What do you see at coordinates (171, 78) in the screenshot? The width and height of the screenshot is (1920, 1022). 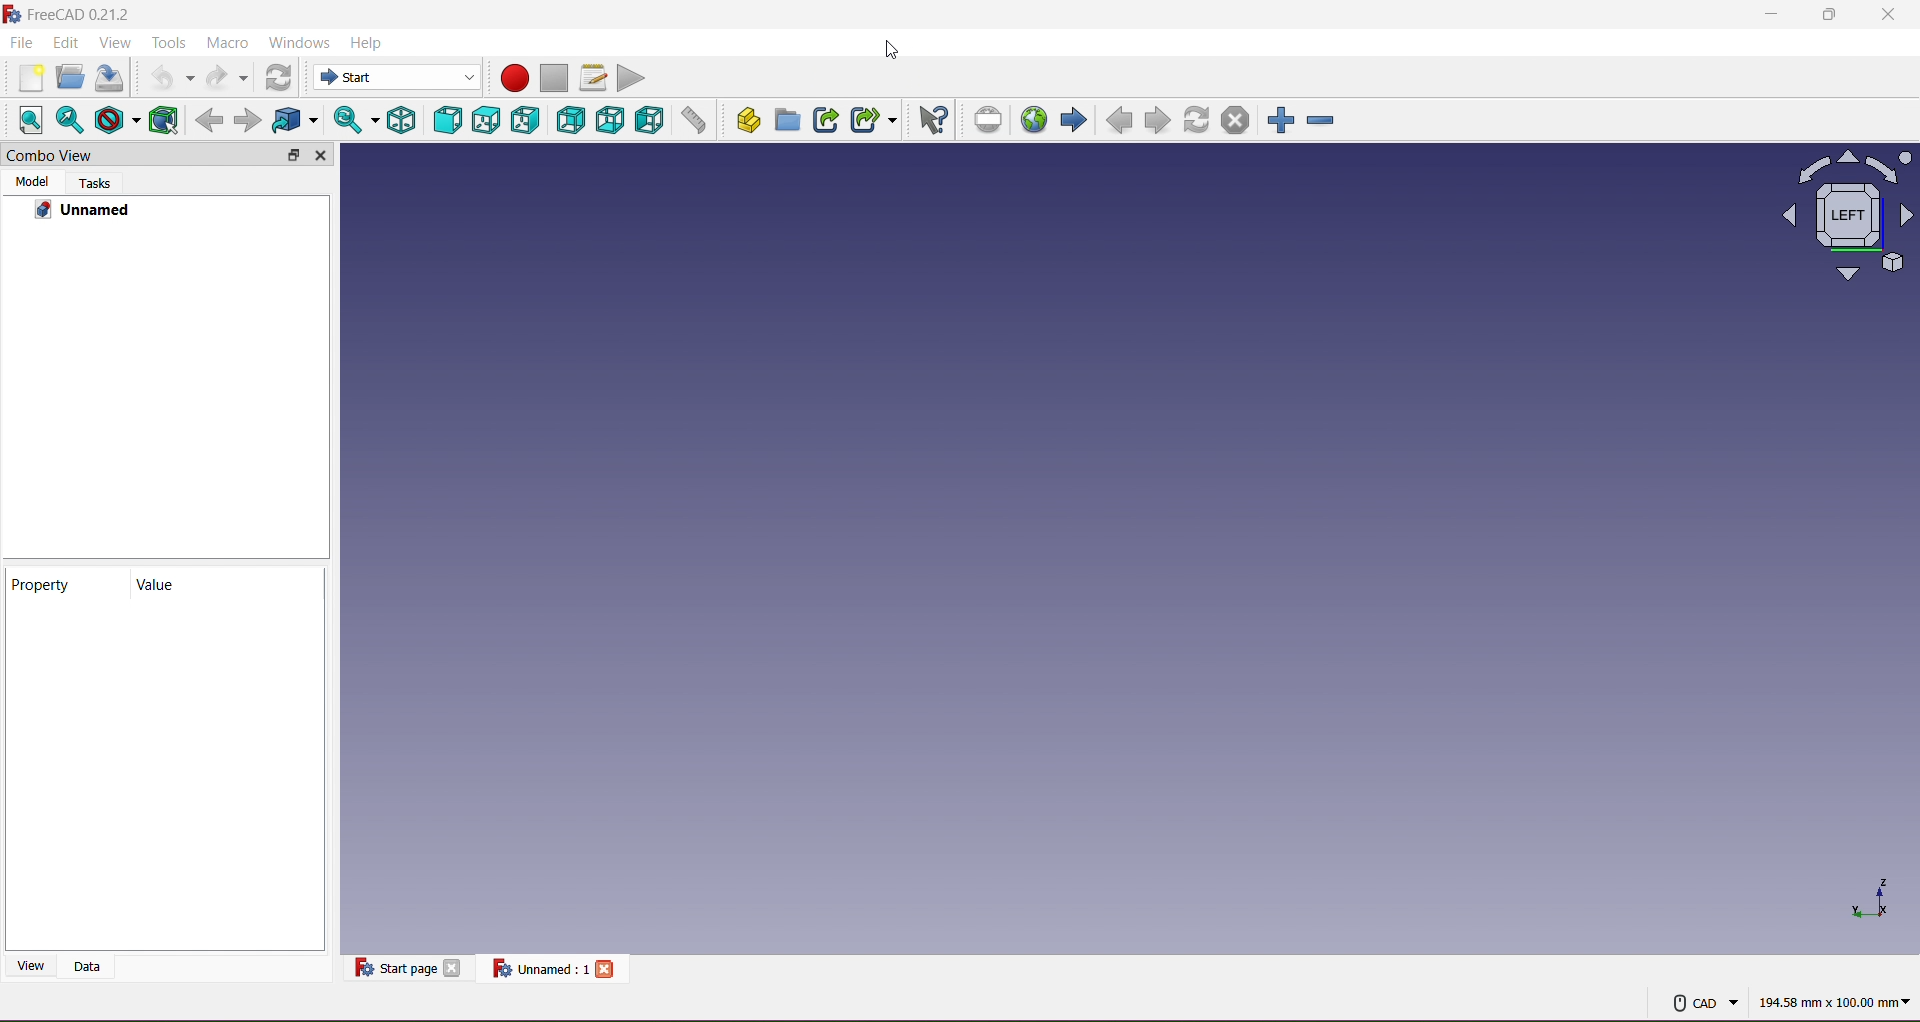 I see `Undo` at bounding box center [171, 78].